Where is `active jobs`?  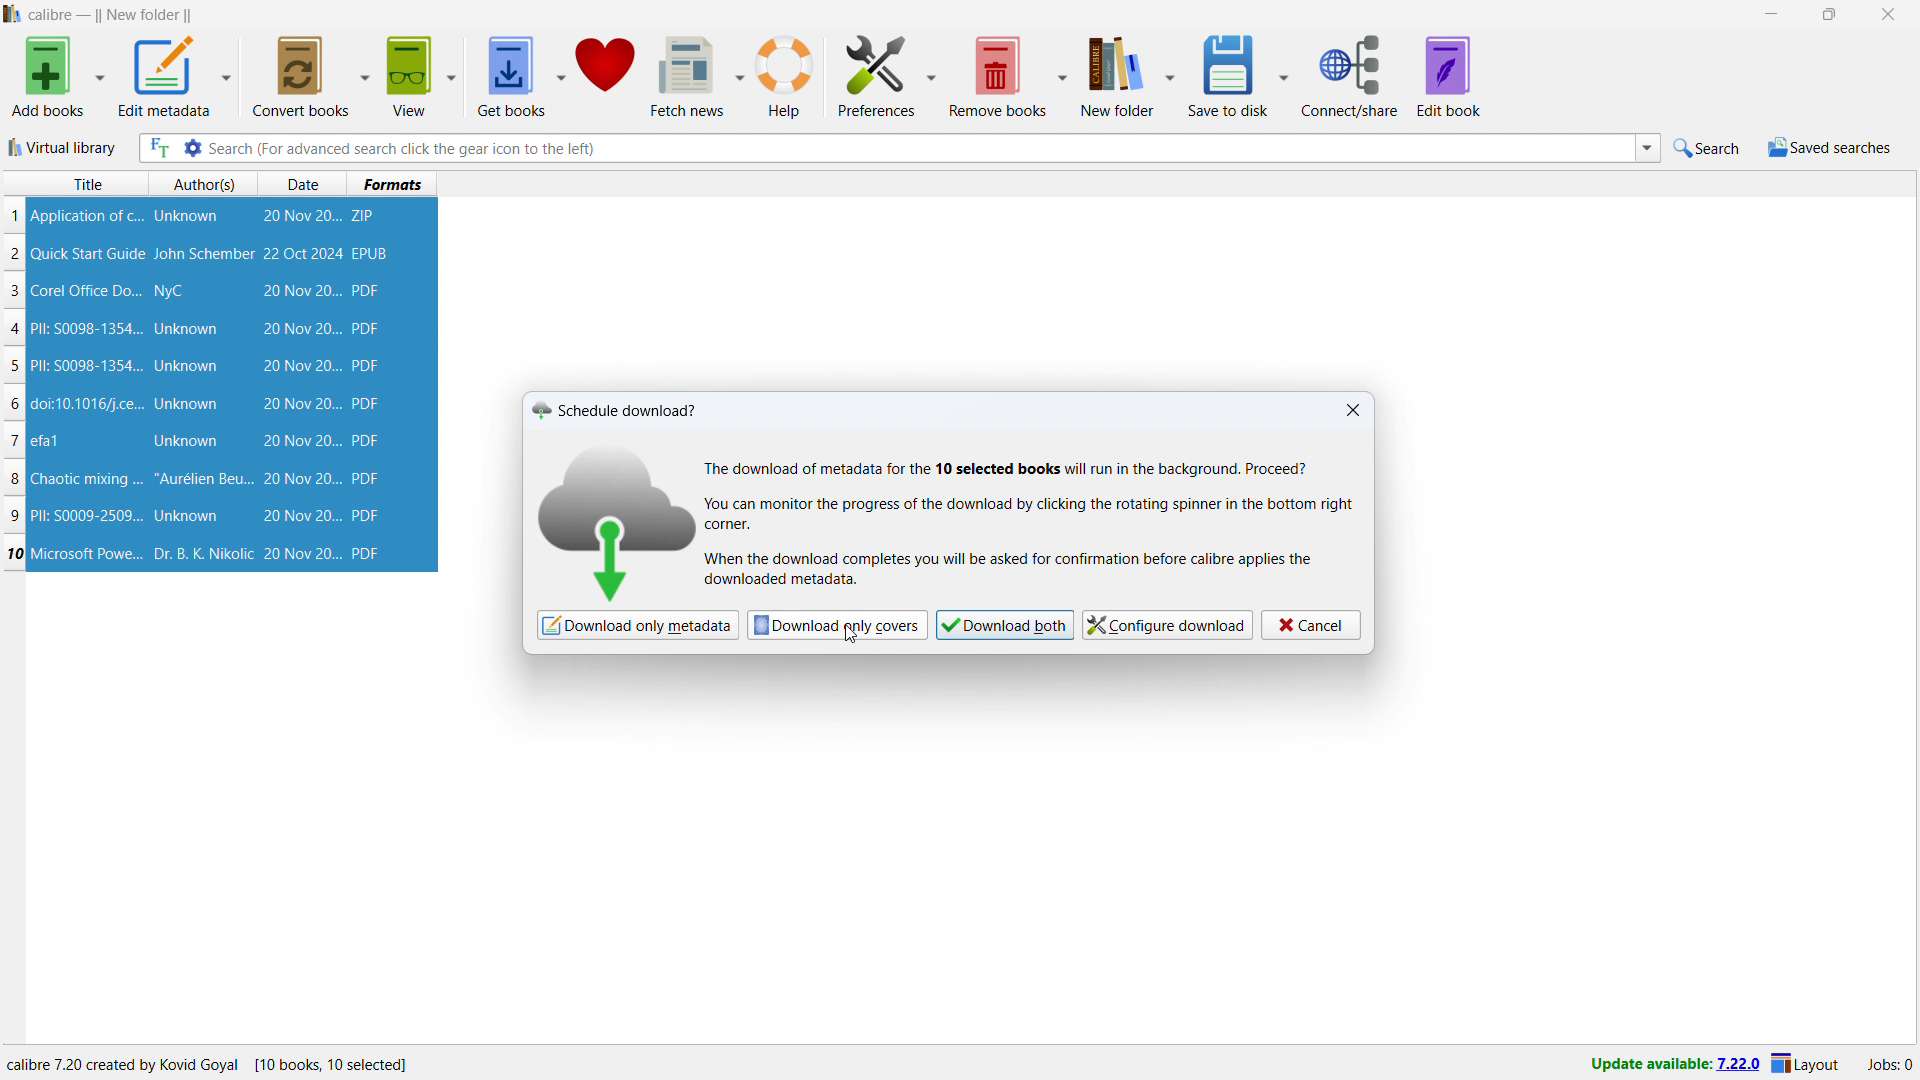 active jobs is located at coordinates (1891, 1066).